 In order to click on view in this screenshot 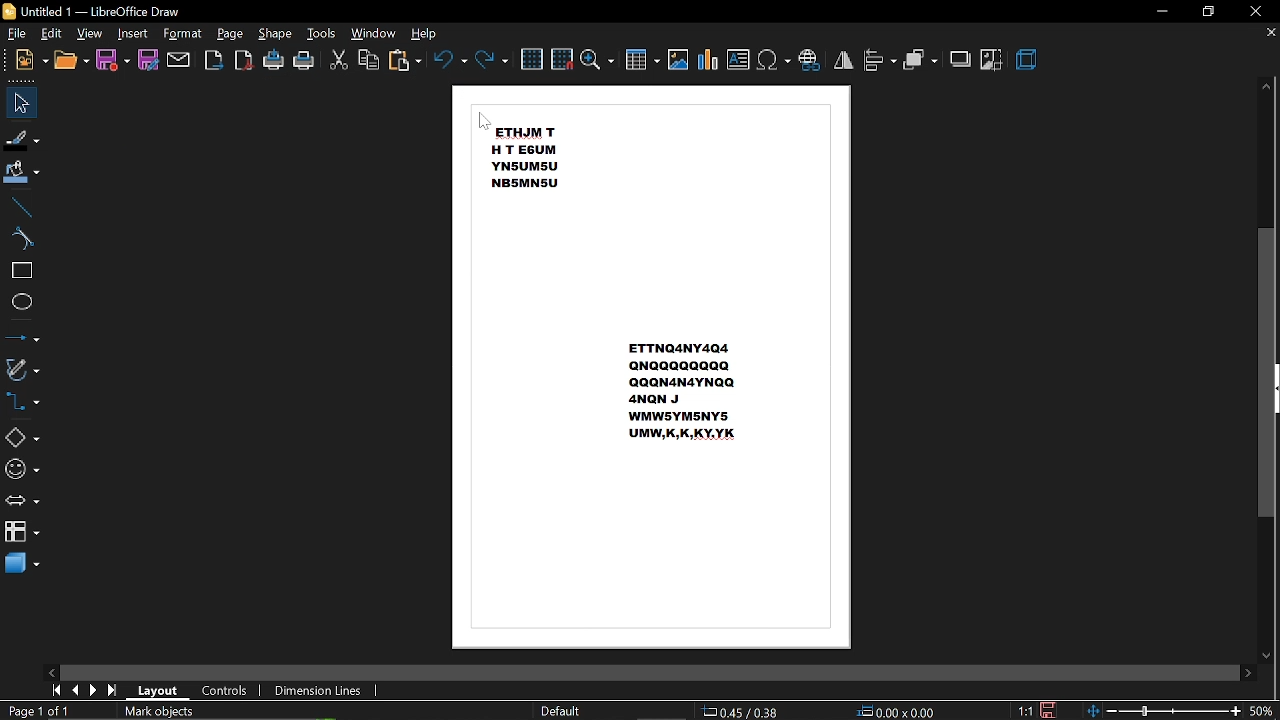, I will do `click(90, 34)`.